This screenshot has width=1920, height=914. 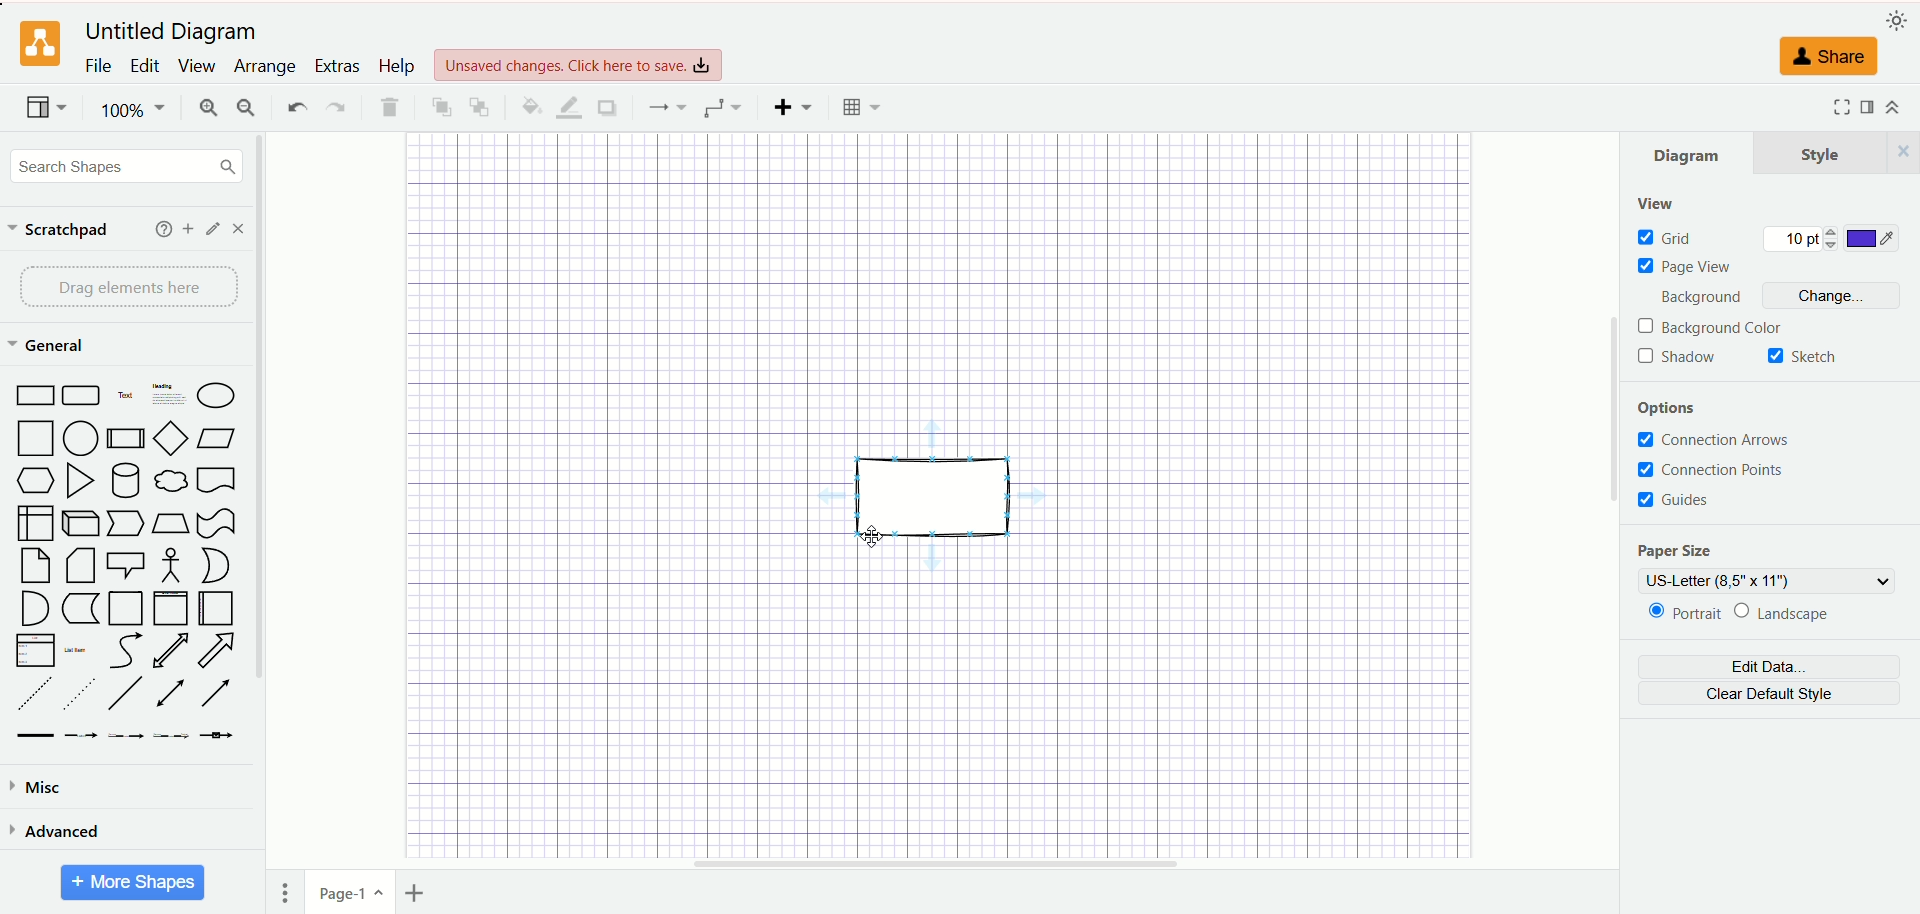 I want to click on clear default style, so click(x=1772, y=693).